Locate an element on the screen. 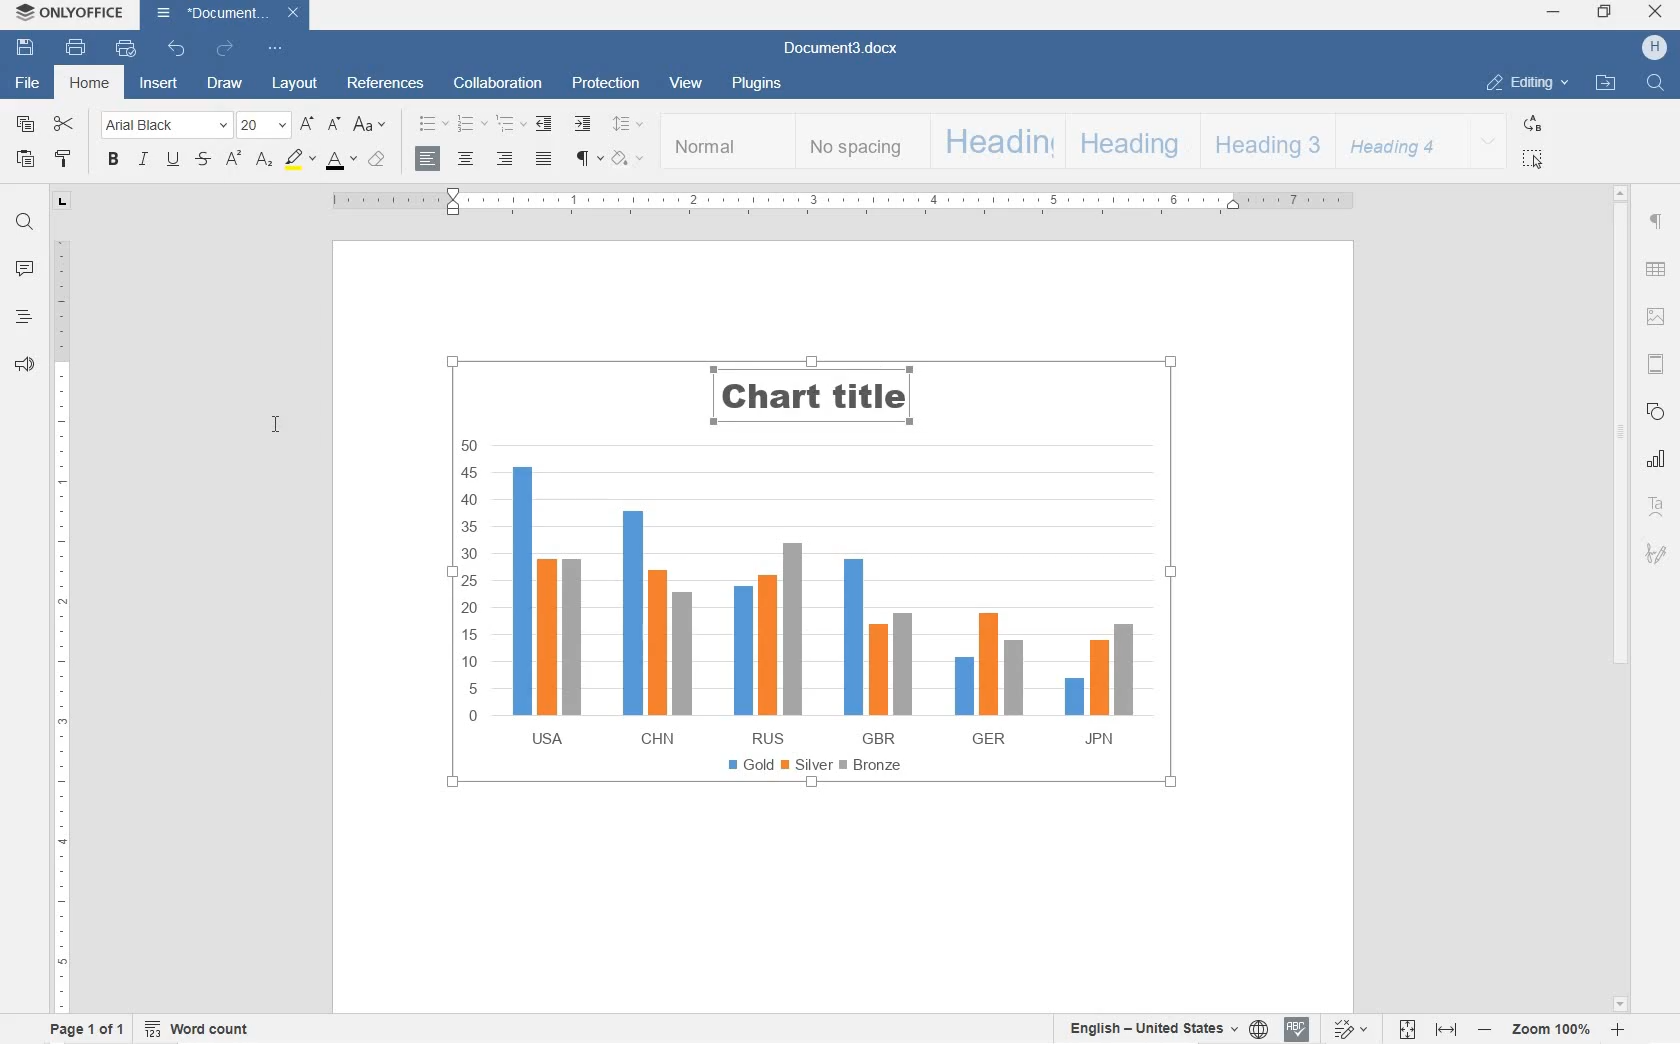 Image resolution: width=1680 pixels, height=1044 pixels. PAGE 1 OF 1 is located at coordinates (89, 1030).